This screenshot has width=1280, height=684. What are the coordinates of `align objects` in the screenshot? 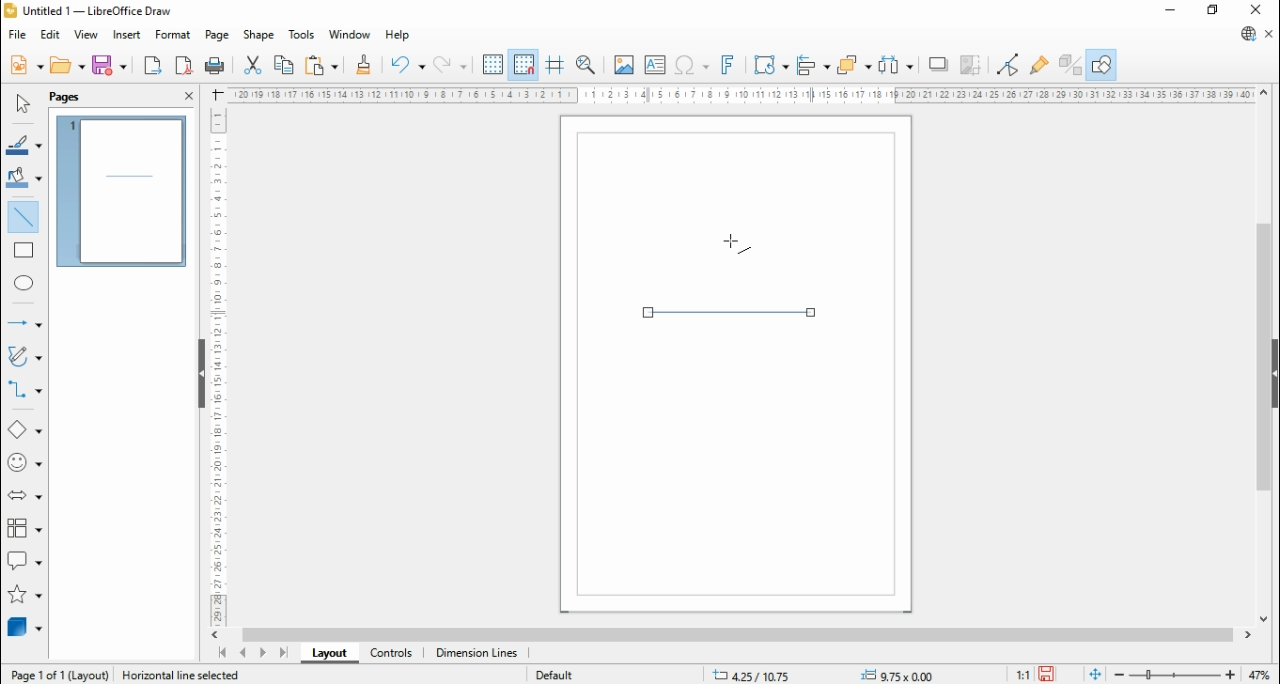 It's located at (815, 64).